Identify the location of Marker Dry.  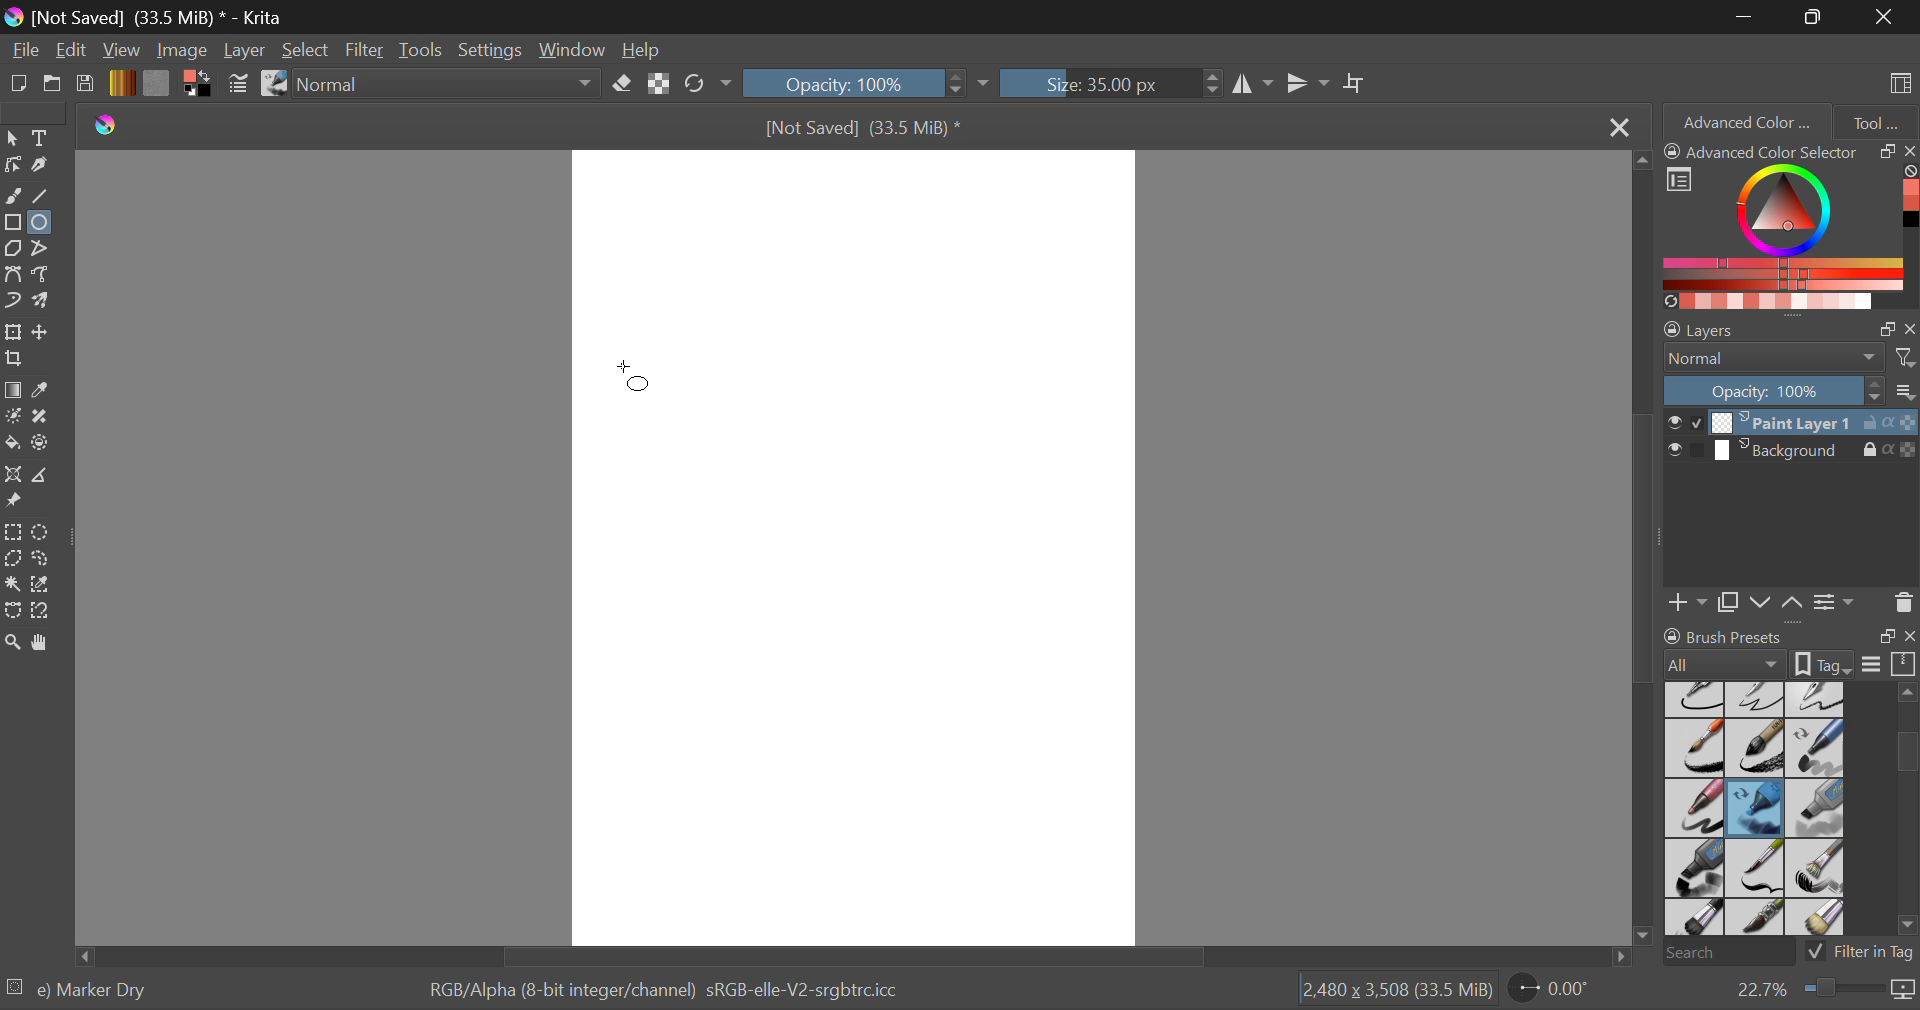
(1756, 808).